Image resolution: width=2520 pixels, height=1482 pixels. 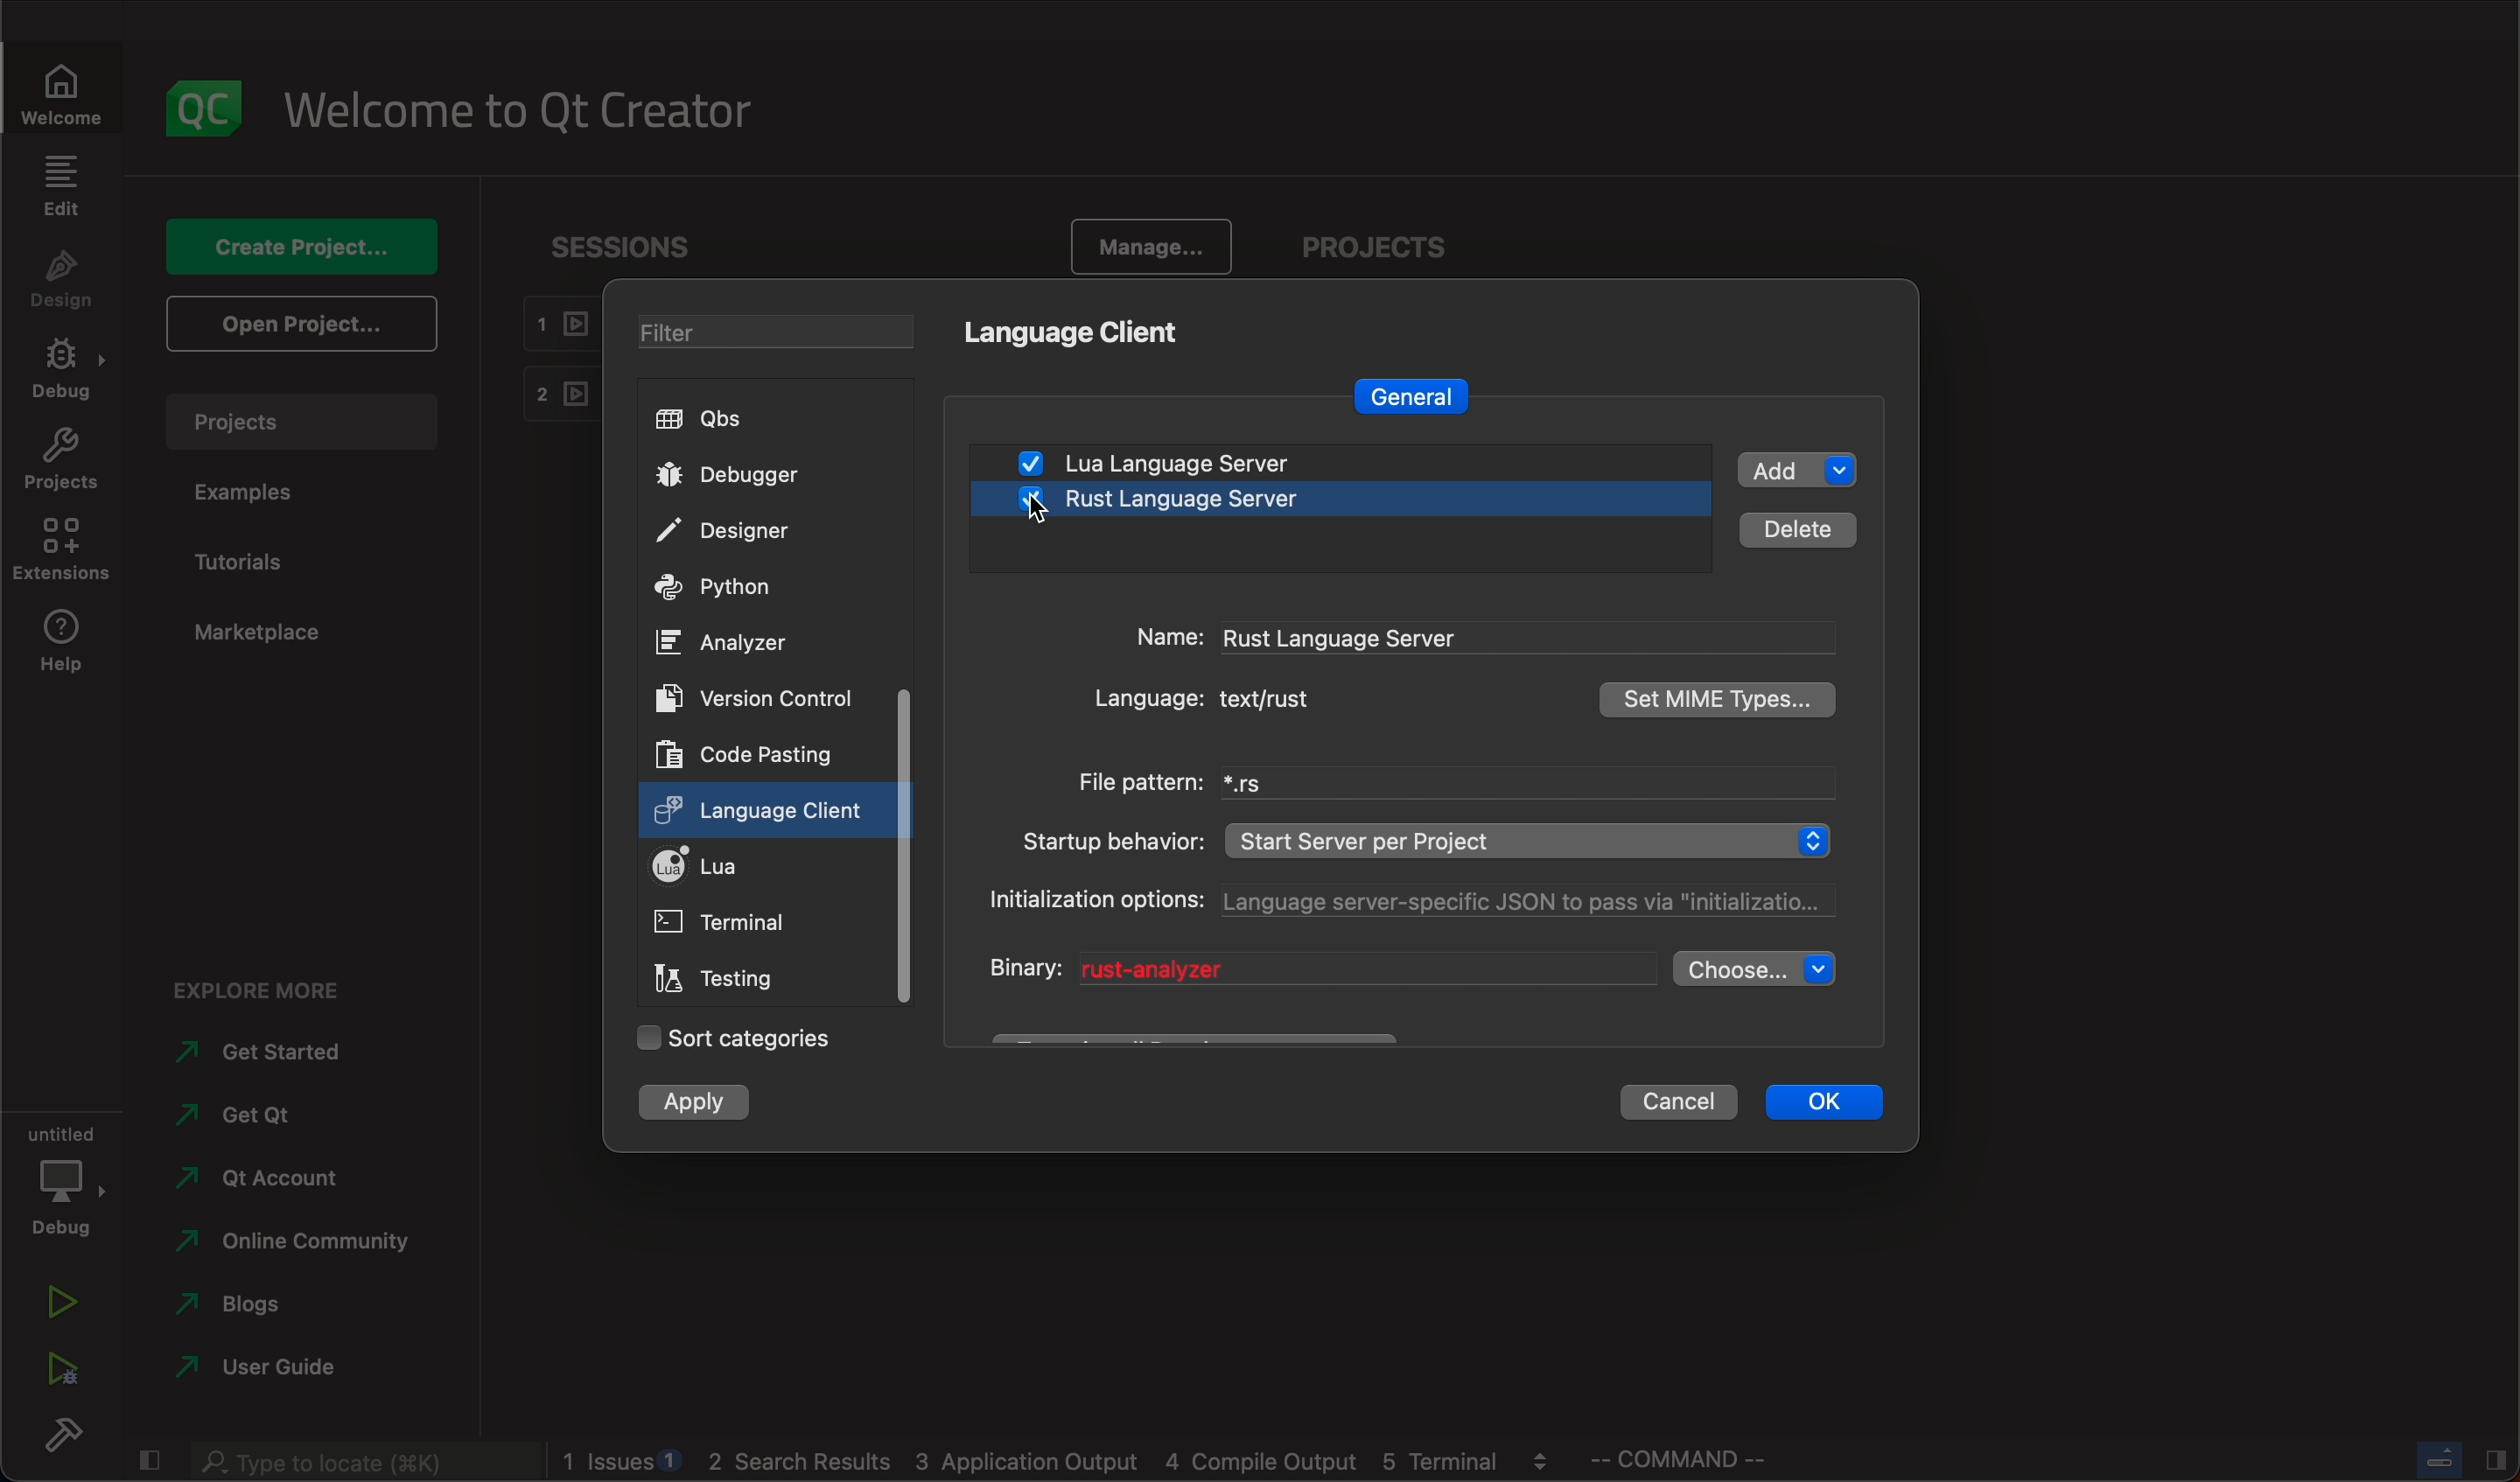 What do you see at coordinates (730, 480) in the screenshot?
I see `debugger` at bounding box center [730, 480].